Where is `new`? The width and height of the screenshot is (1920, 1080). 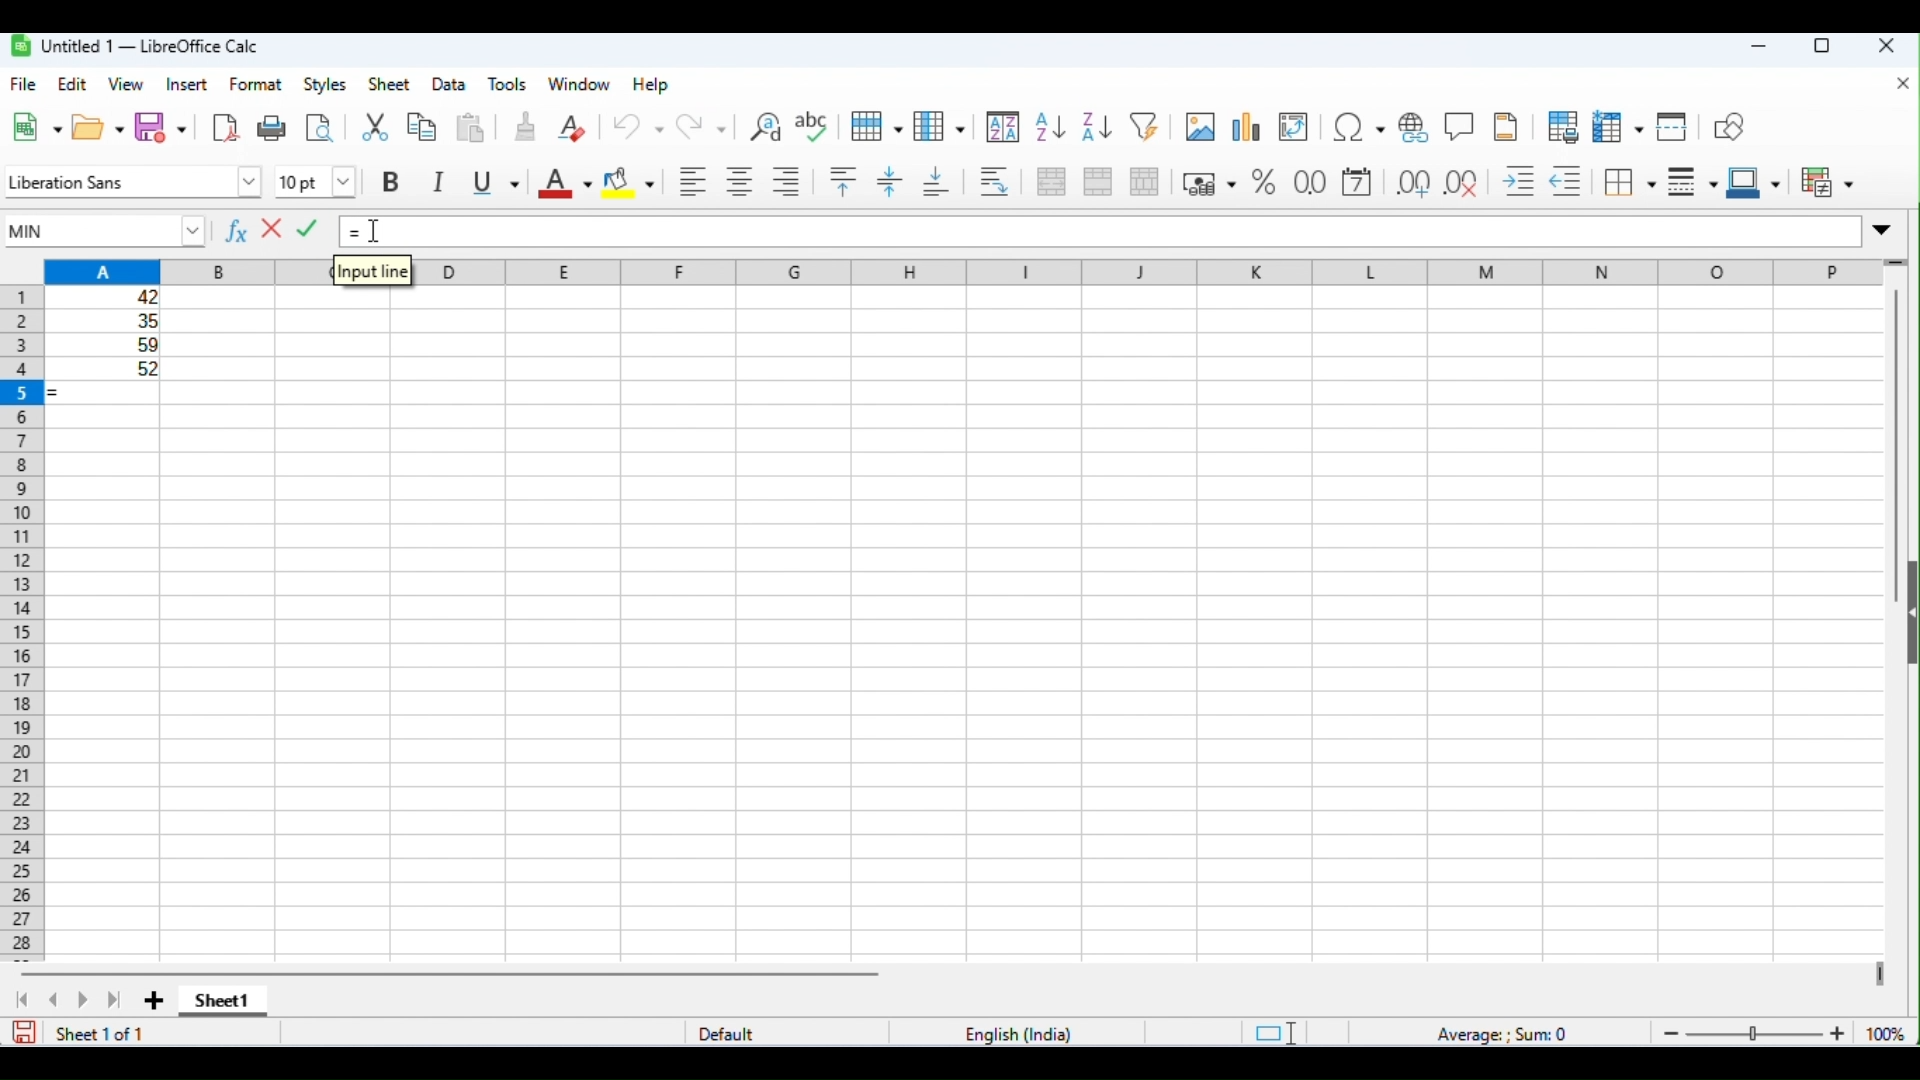
new is located at coordinates (36, 128).